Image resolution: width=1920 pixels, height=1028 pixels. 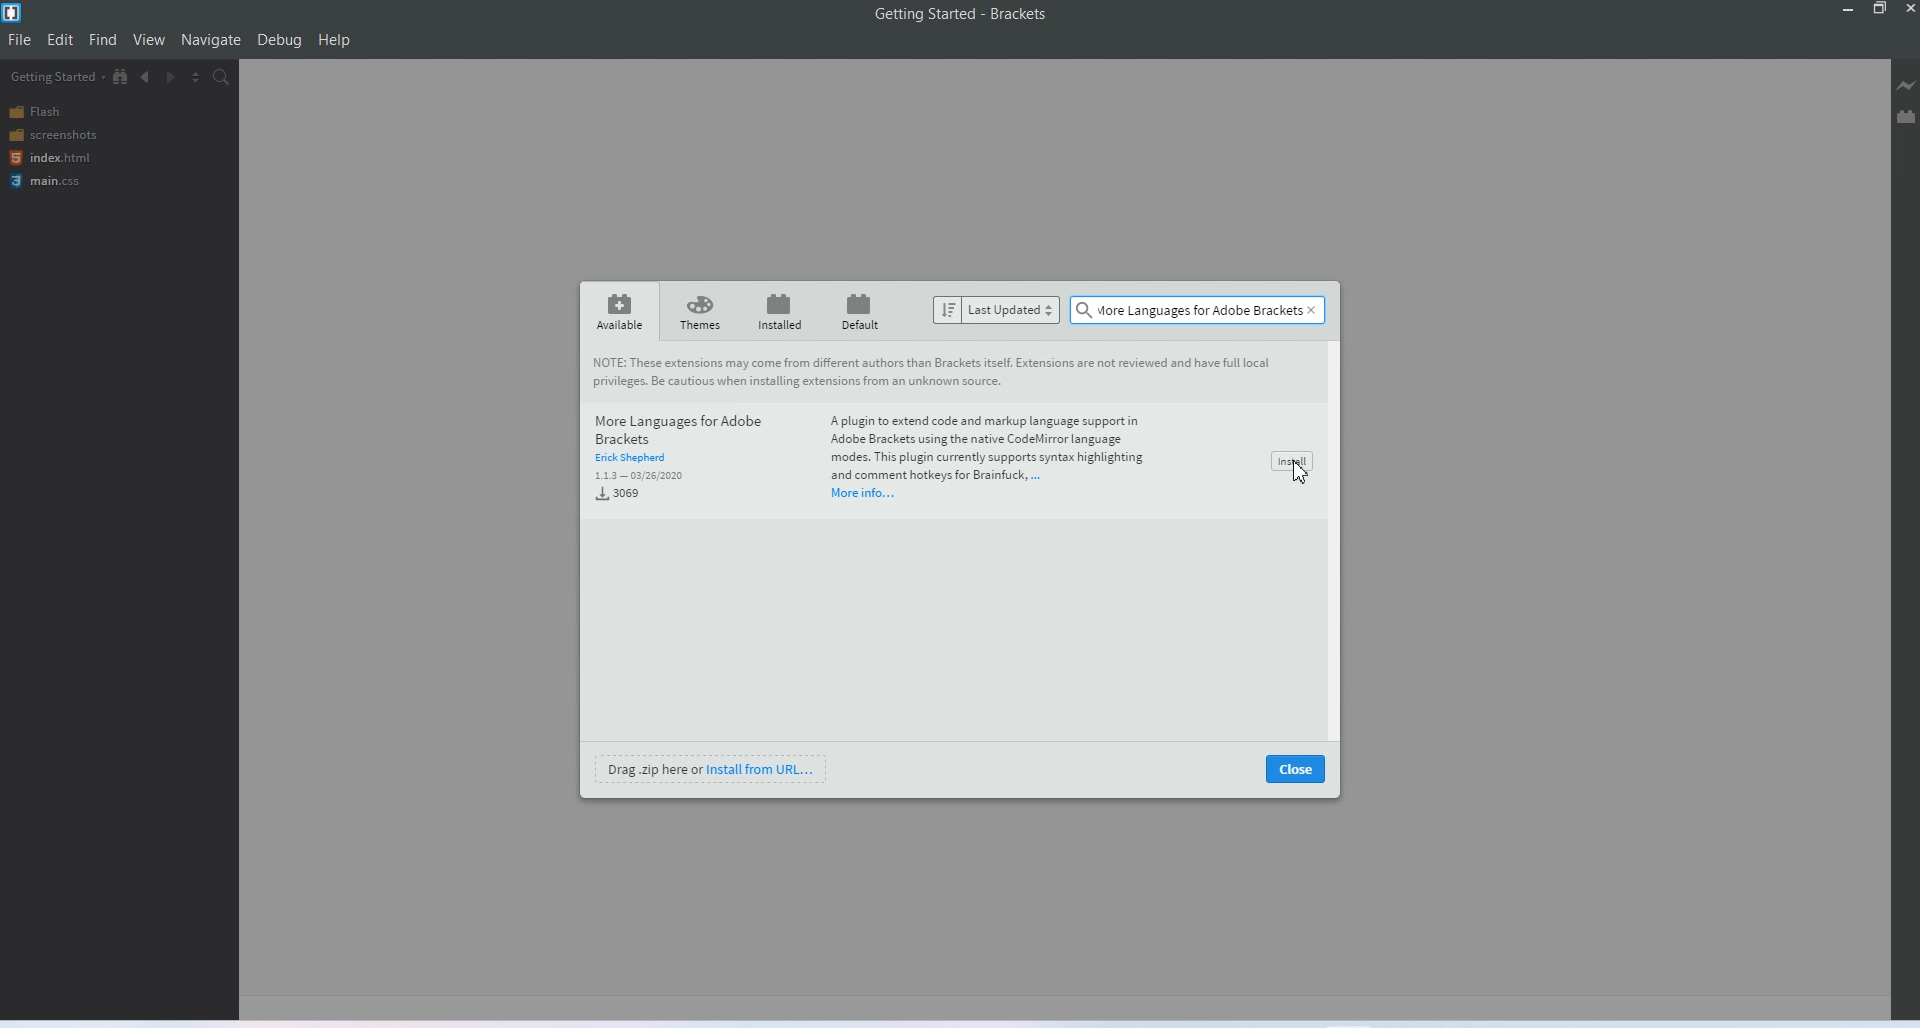 I want to click on A plugin to extend code and markup language support in Adobe Brackets using the native Code language nodes, so click(x=991, y=446).